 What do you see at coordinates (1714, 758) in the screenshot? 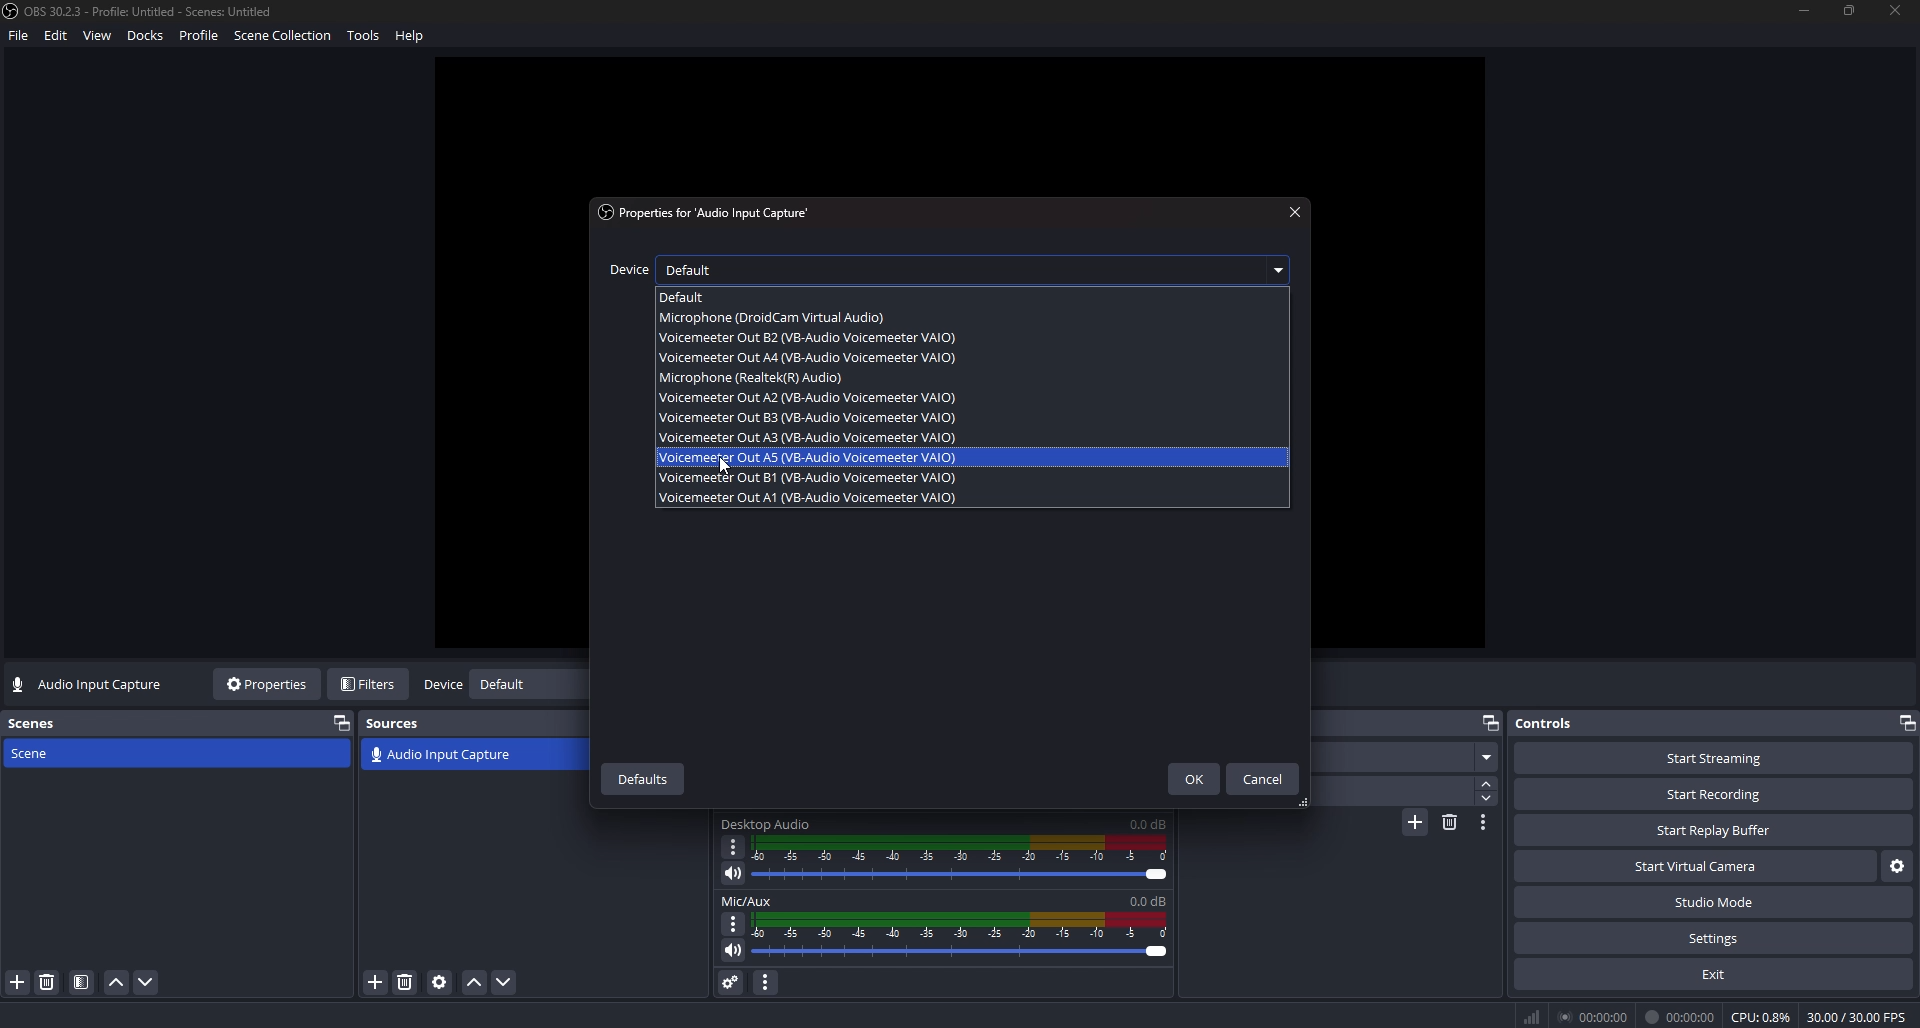
I see `start streaming` at bounding box center [1714, 758].